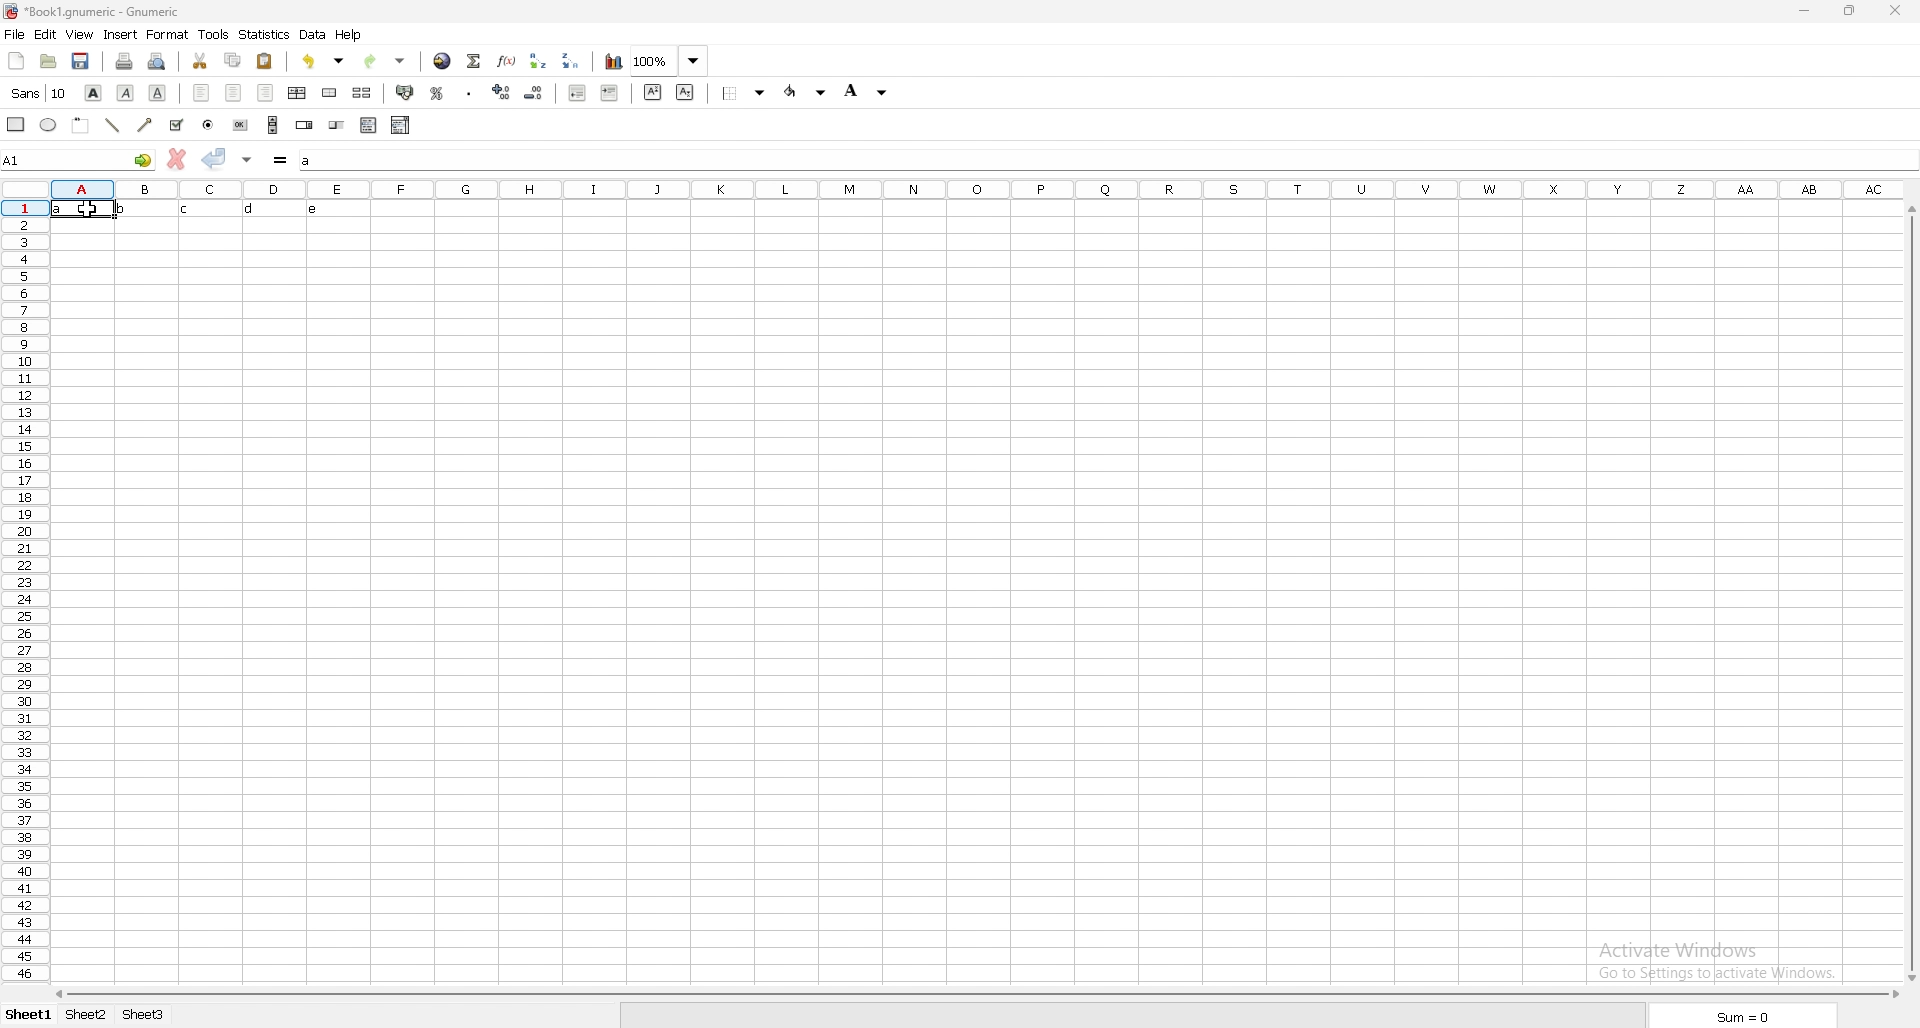 The height and width of the screenshot is (1028, 1920). What do you see at coordinates (214, 158) in the screenshot?
I see `accept change` at bounding box center [214, 158].